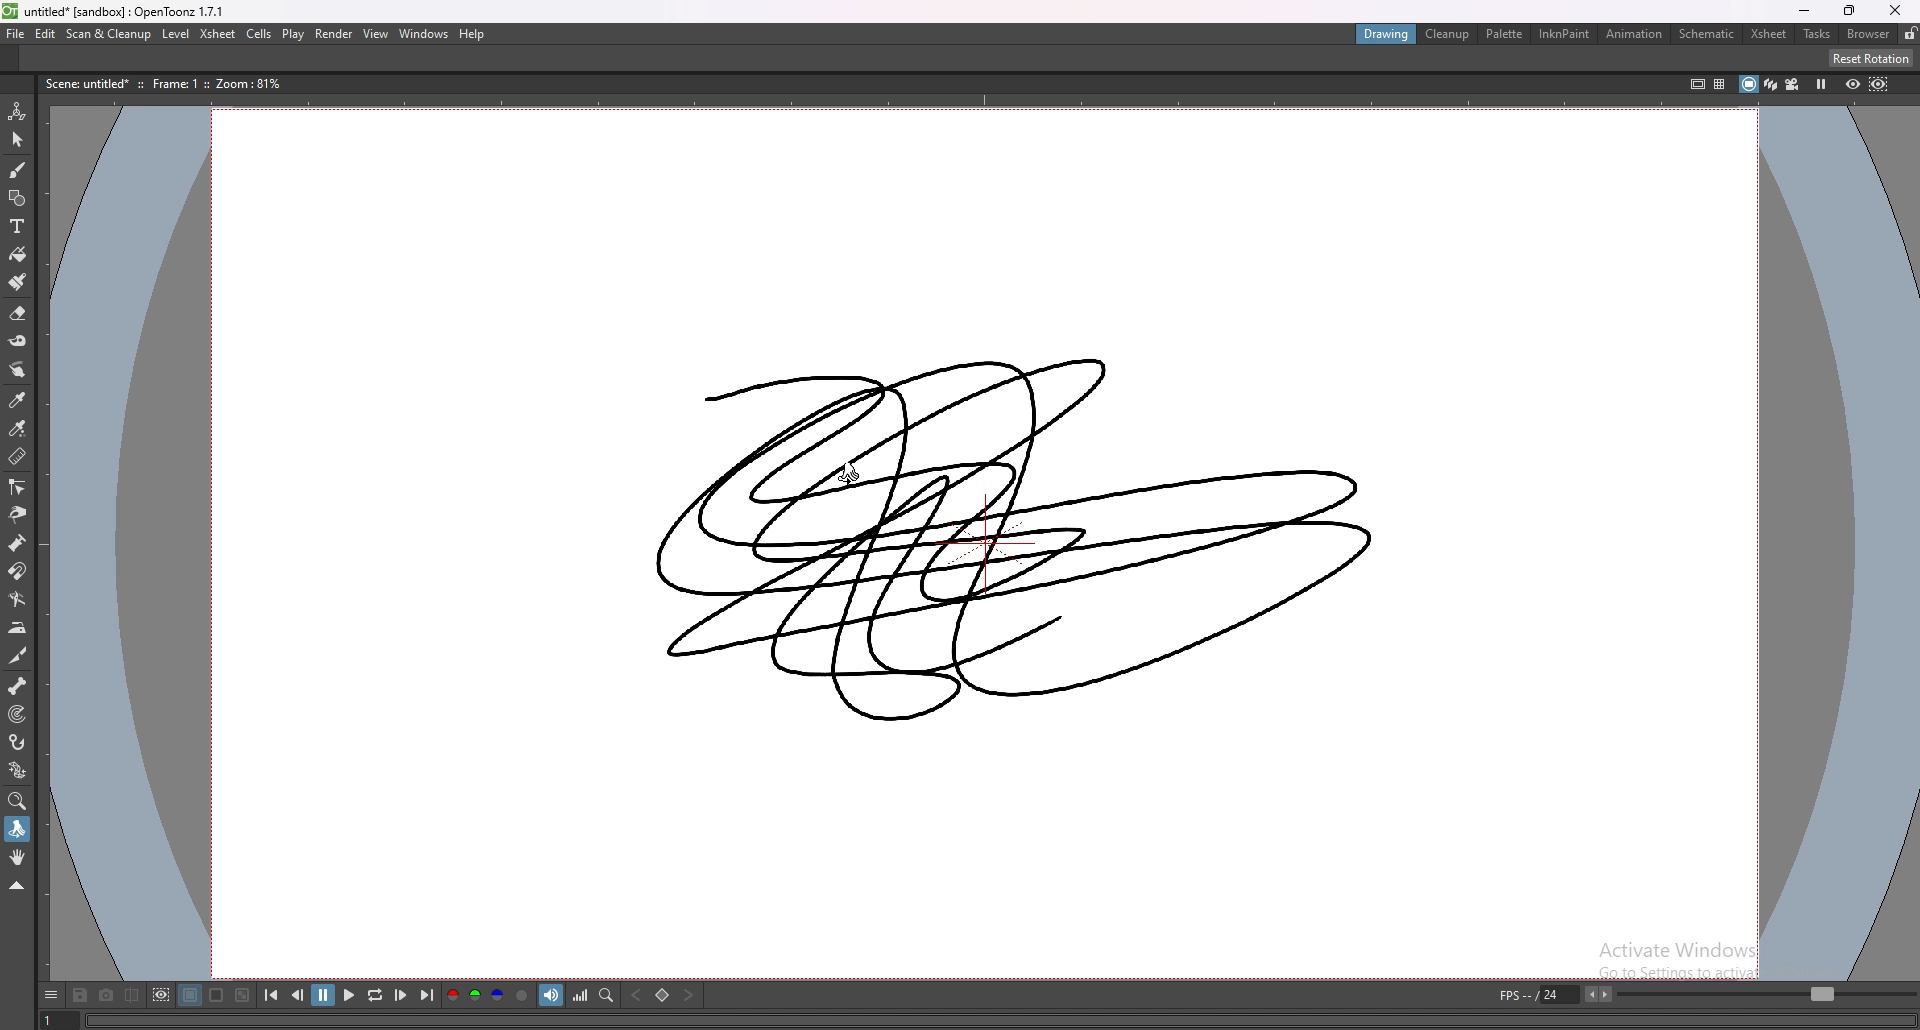  What do you see at coordinates (1850, 10) in the screenshot?
I see `resize` at bounding box center [1850, 10].